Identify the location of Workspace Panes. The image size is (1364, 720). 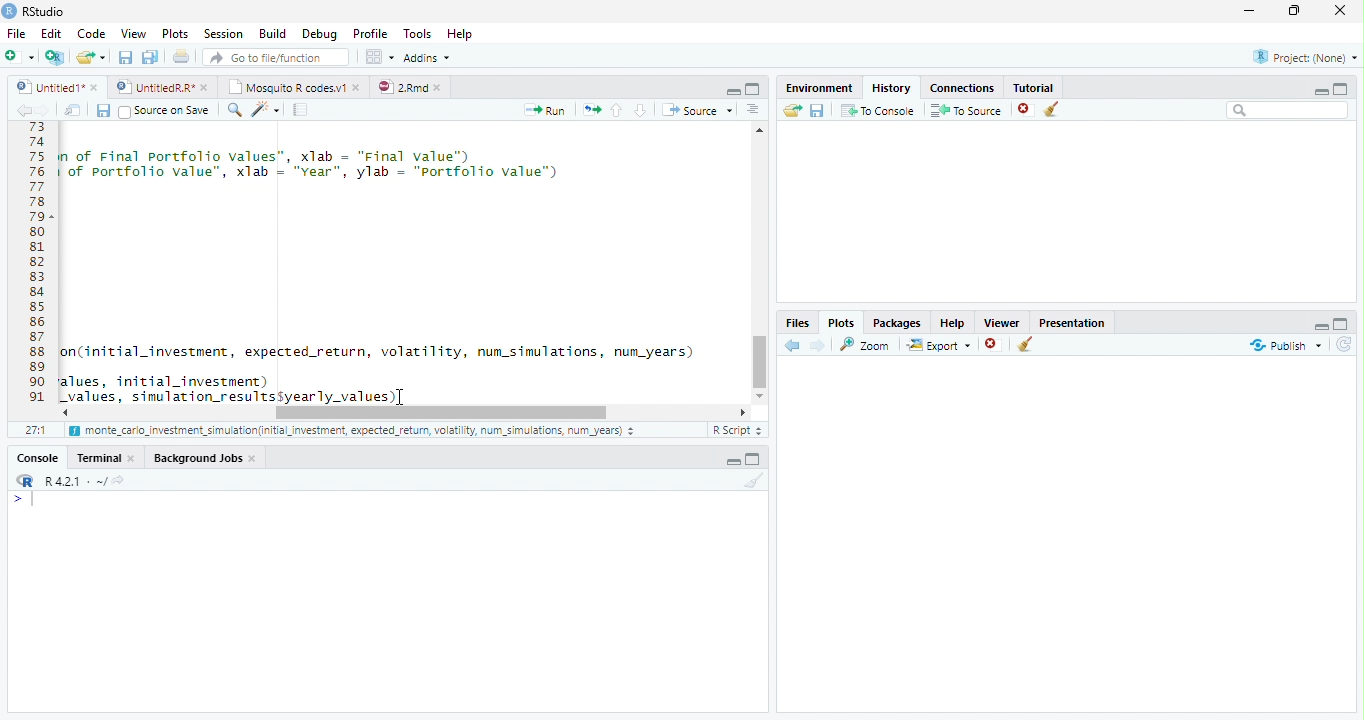
(379, 57).